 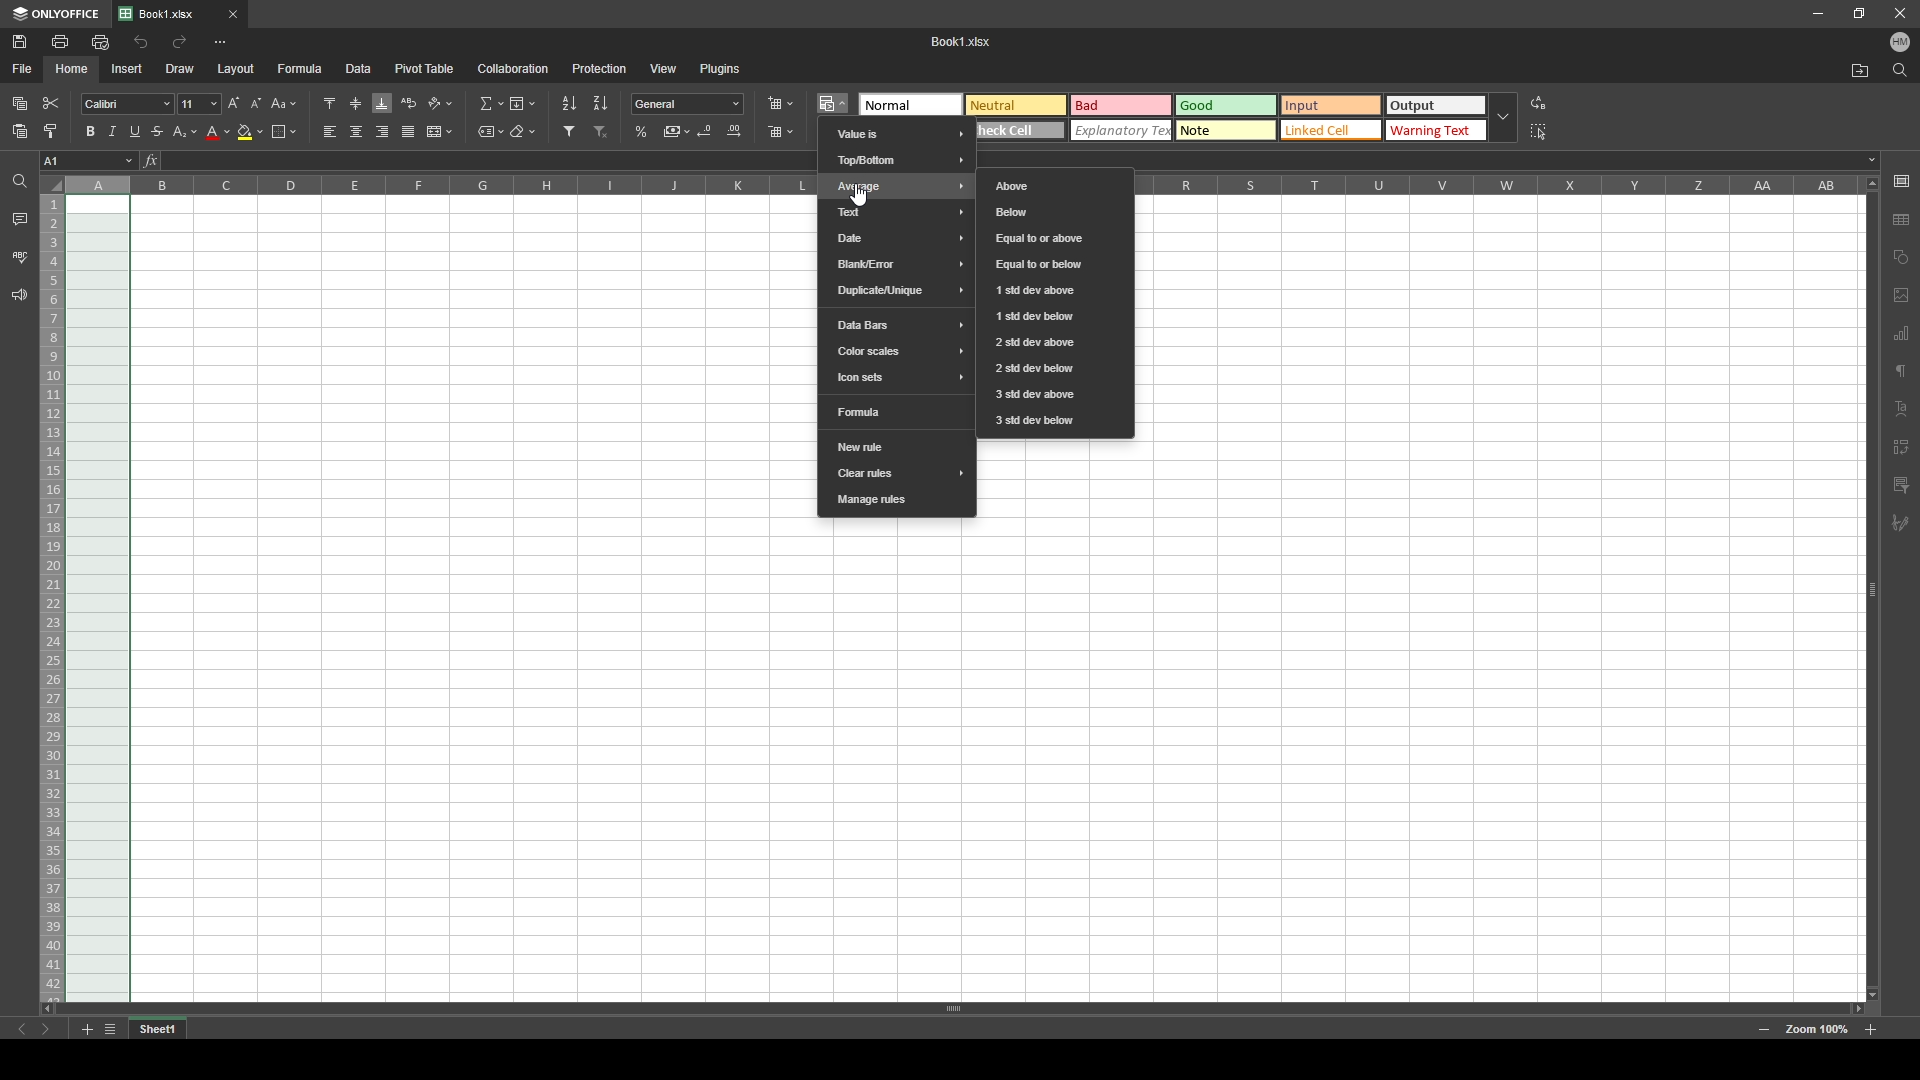 I want to click on paragraph, so click(x=1902, y=374).